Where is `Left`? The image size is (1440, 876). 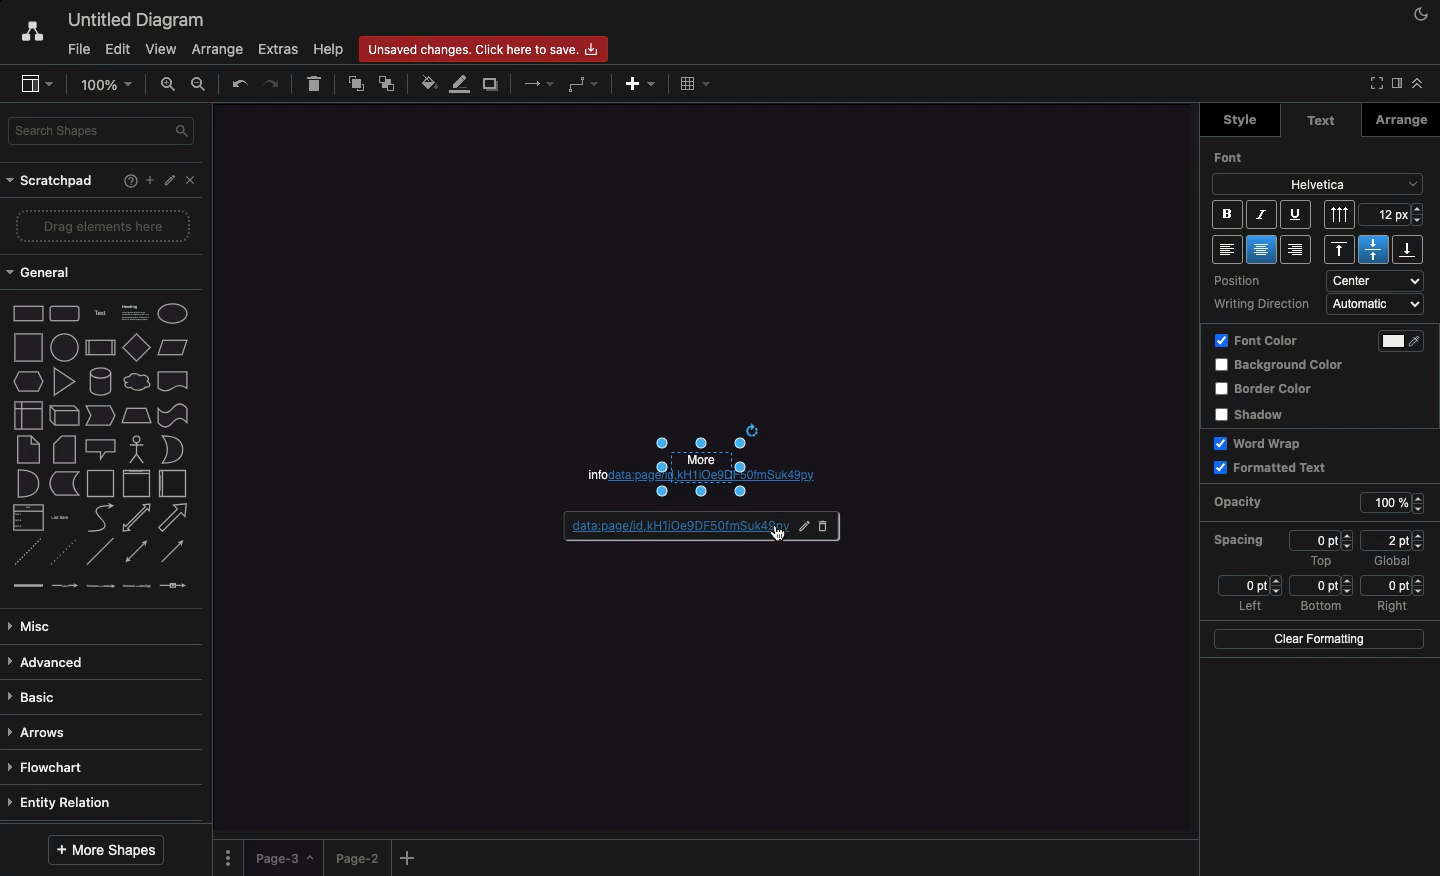
Left is located at coordinates (1249, 607).